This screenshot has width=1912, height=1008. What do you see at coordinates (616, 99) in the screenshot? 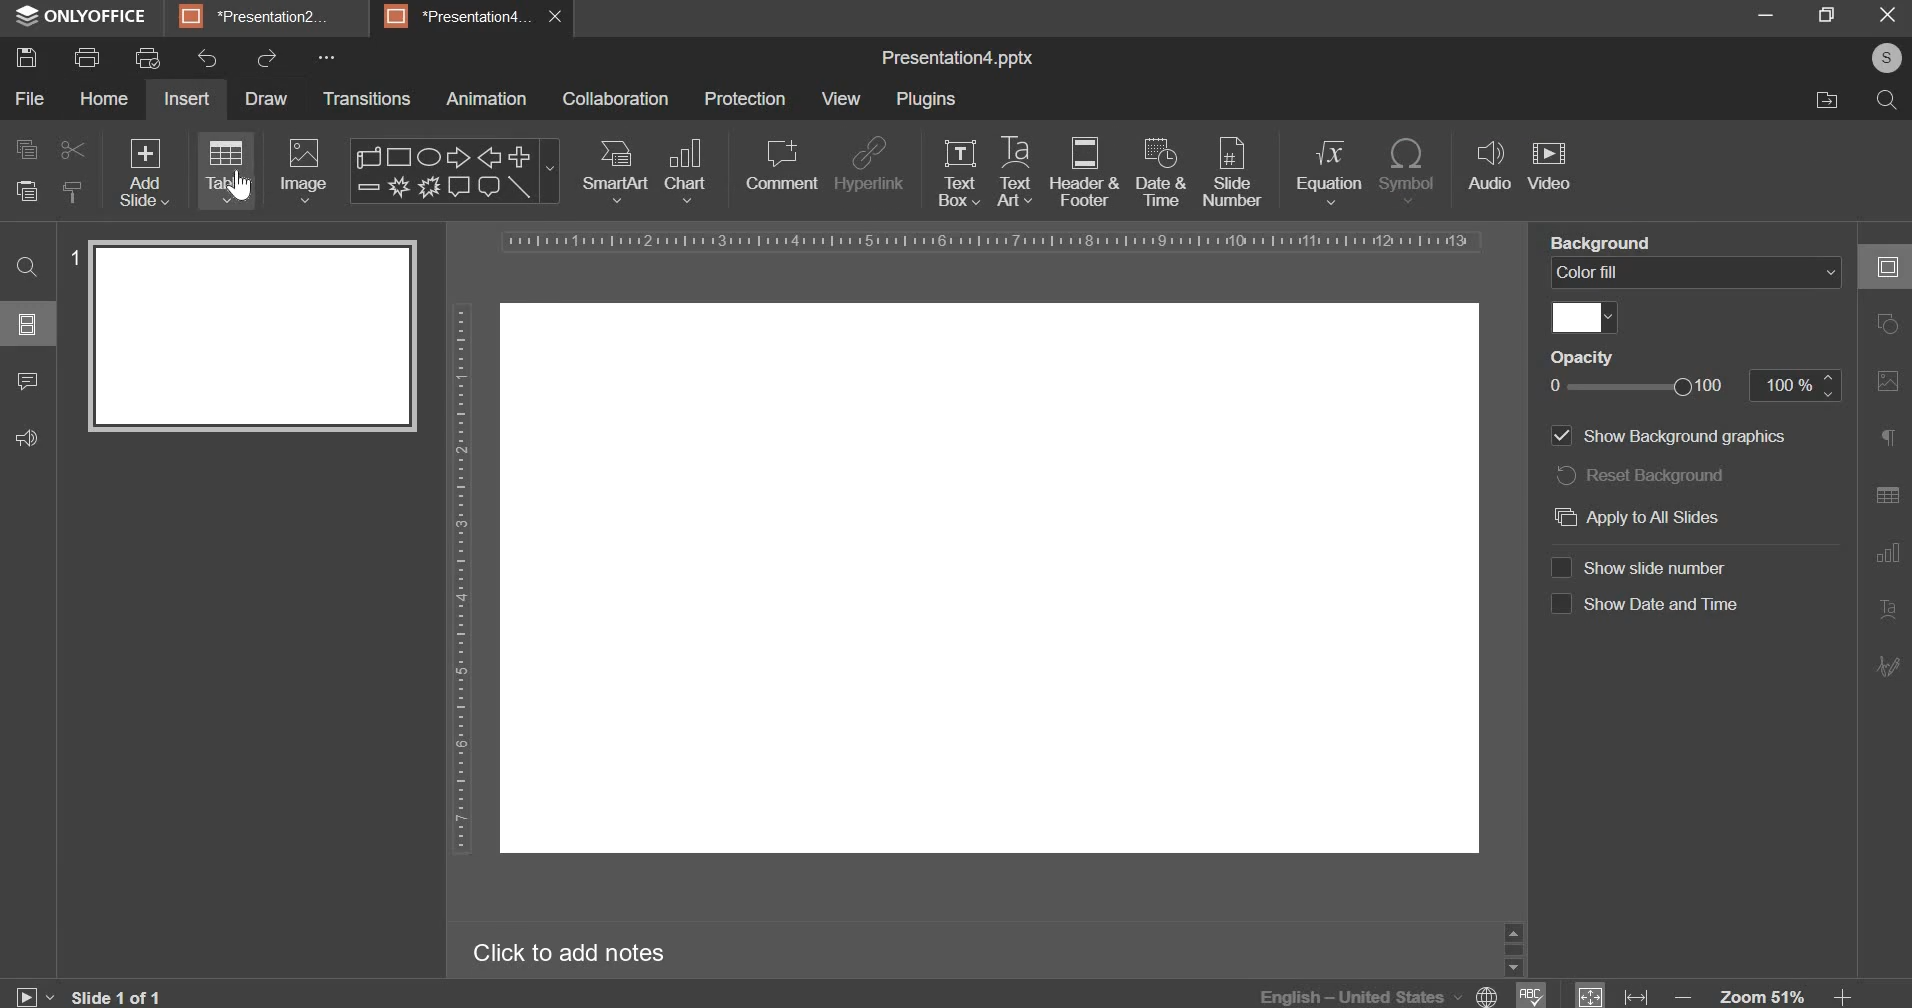
I see `collaboration` at bounding box center [616, 99].